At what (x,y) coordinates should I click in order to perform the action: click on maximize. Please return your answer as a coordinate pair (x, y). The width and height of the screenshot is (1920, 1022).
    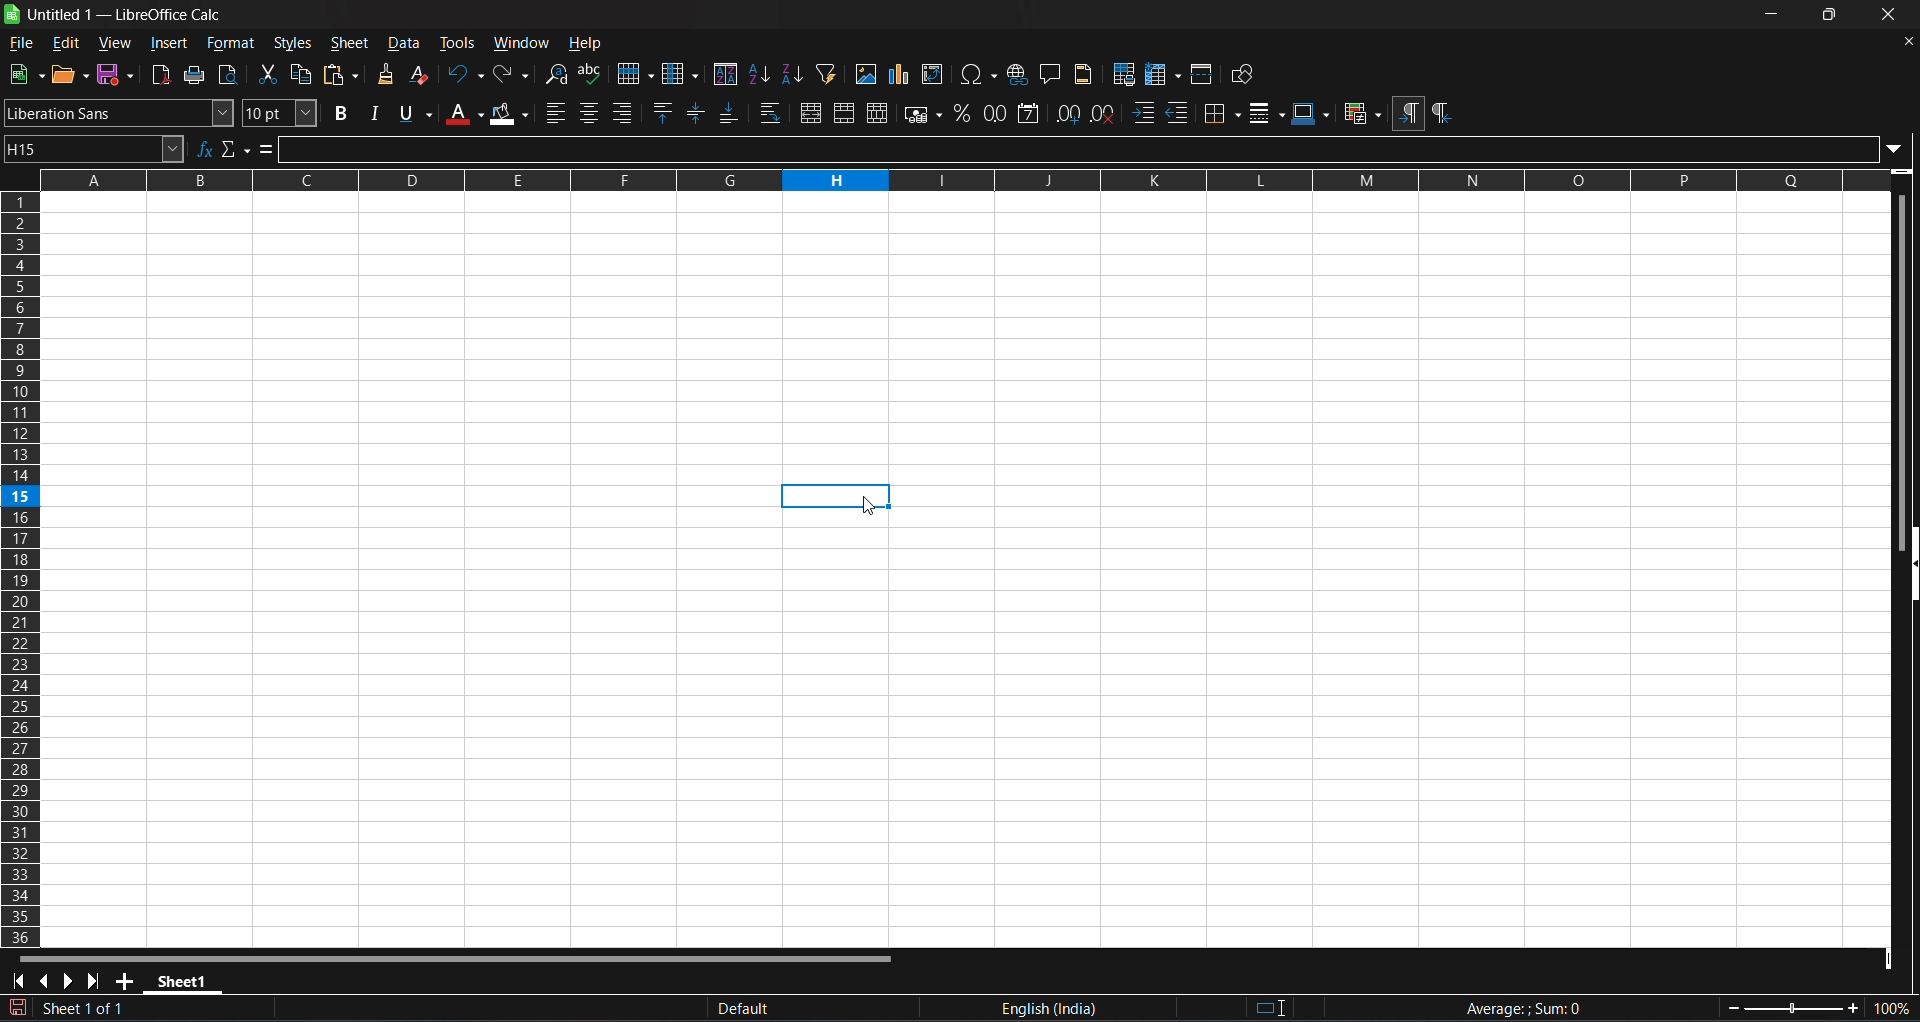
    Looking at the image, I should click on (1827, 15).